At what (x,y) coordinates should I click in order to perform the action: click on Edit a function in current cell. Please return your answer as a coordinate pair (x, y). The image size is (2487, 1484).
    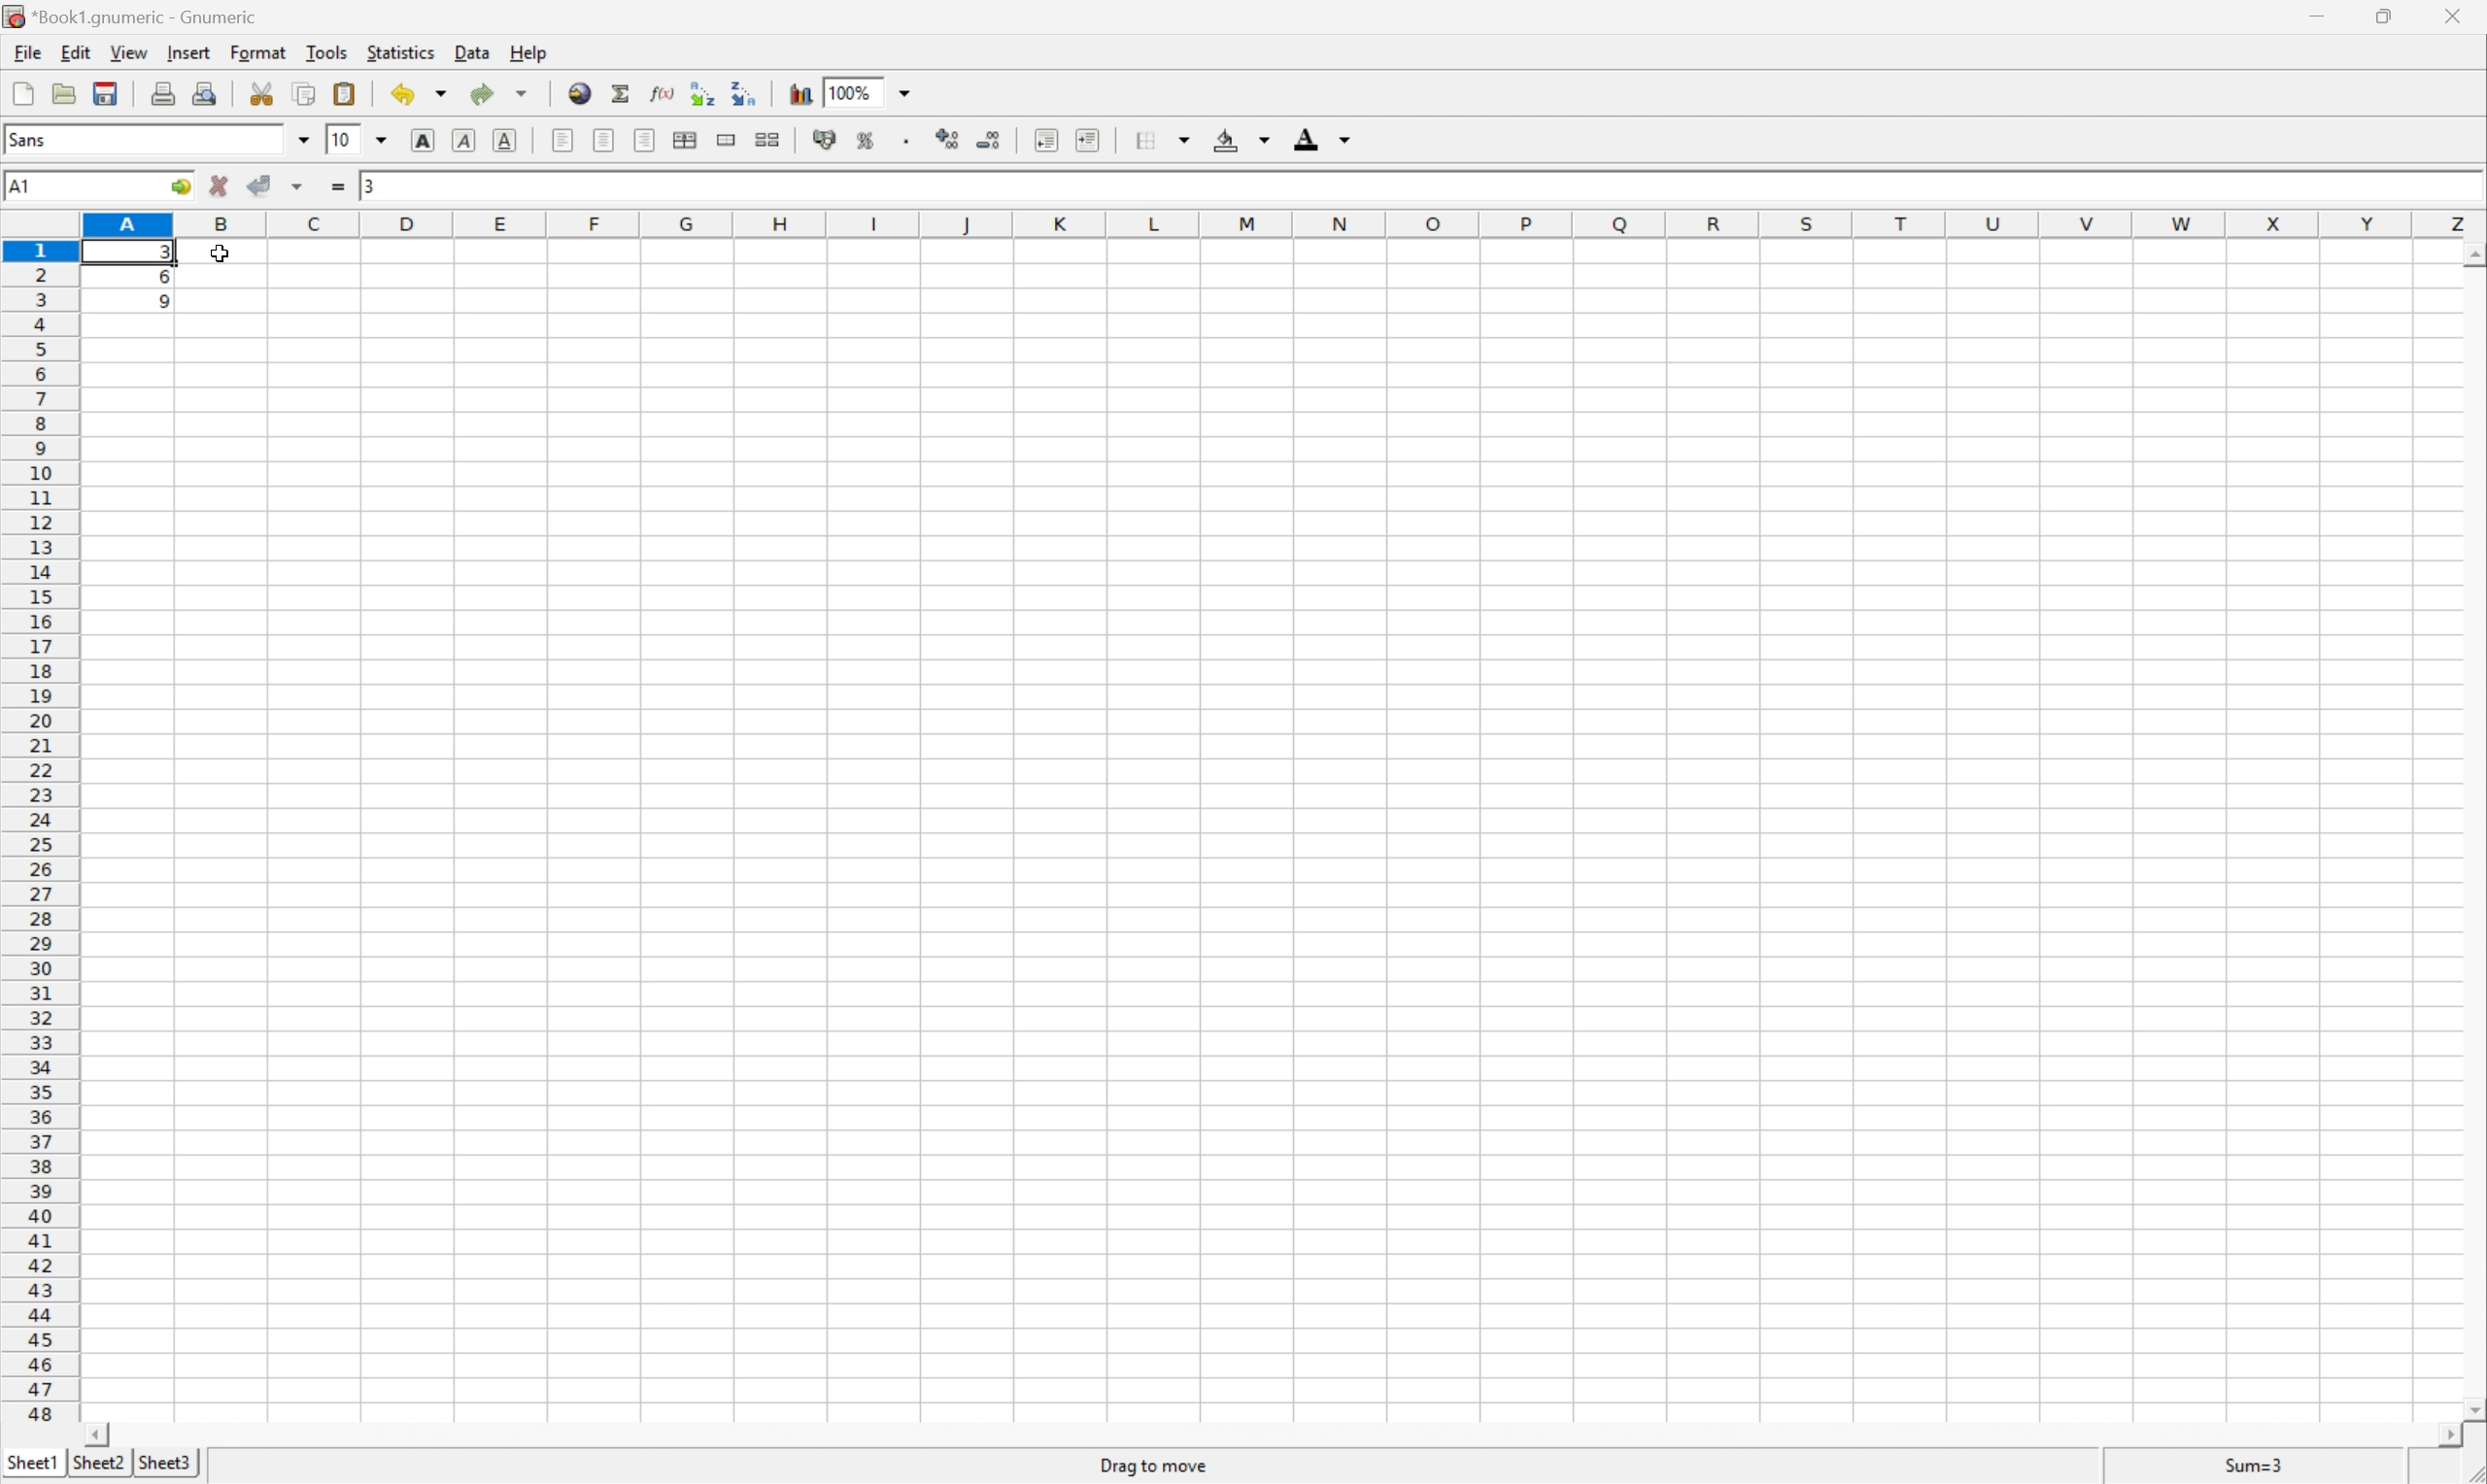
    Looking at the image, I should click on (661, 91).